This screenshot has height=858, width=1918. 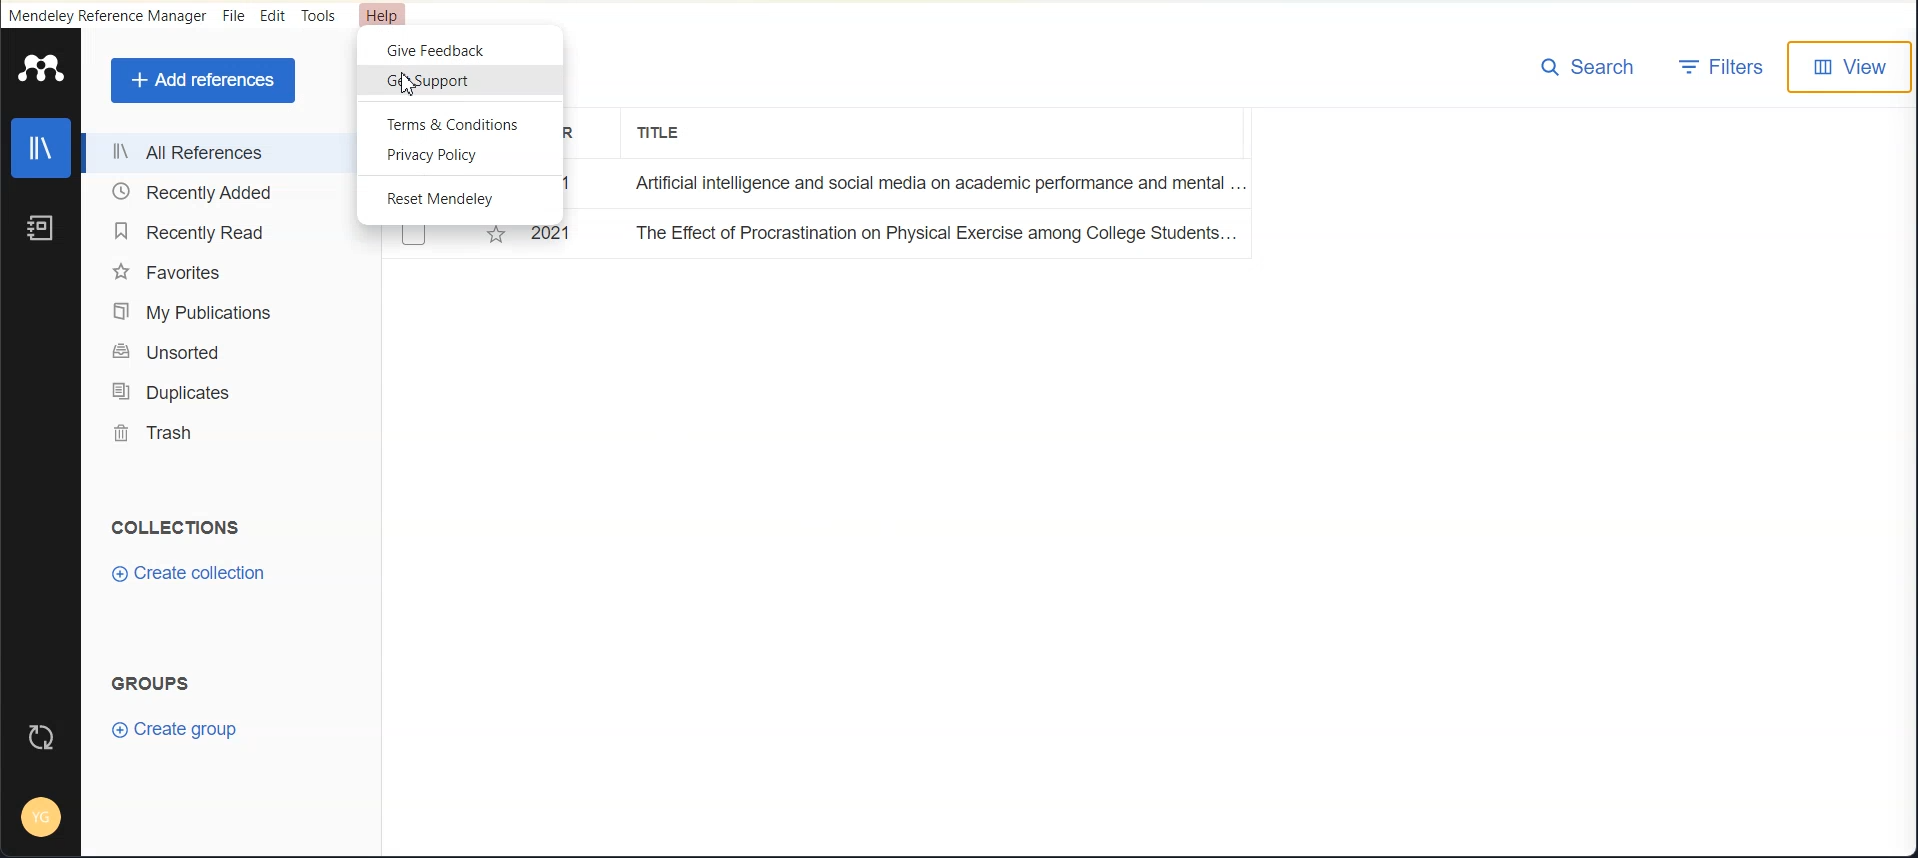 I want to click on Duplicates, so click(x=224, y=392).